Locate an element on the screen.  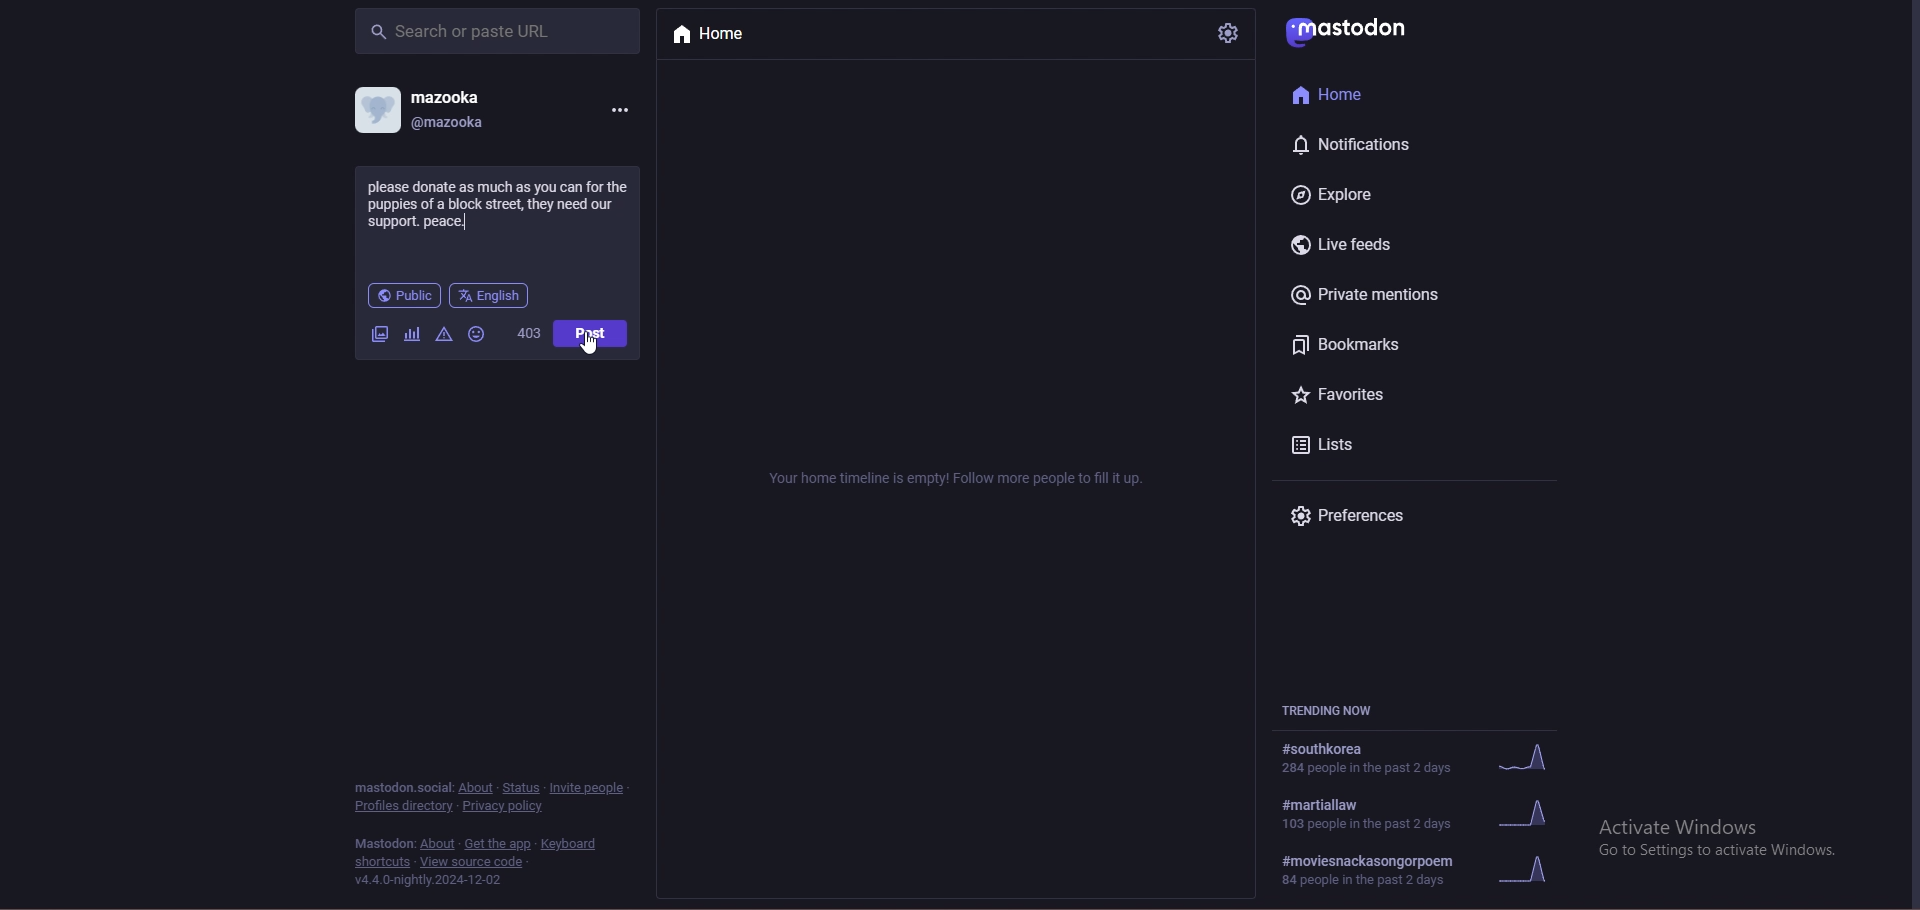
home is located at coordinates (728, 35).